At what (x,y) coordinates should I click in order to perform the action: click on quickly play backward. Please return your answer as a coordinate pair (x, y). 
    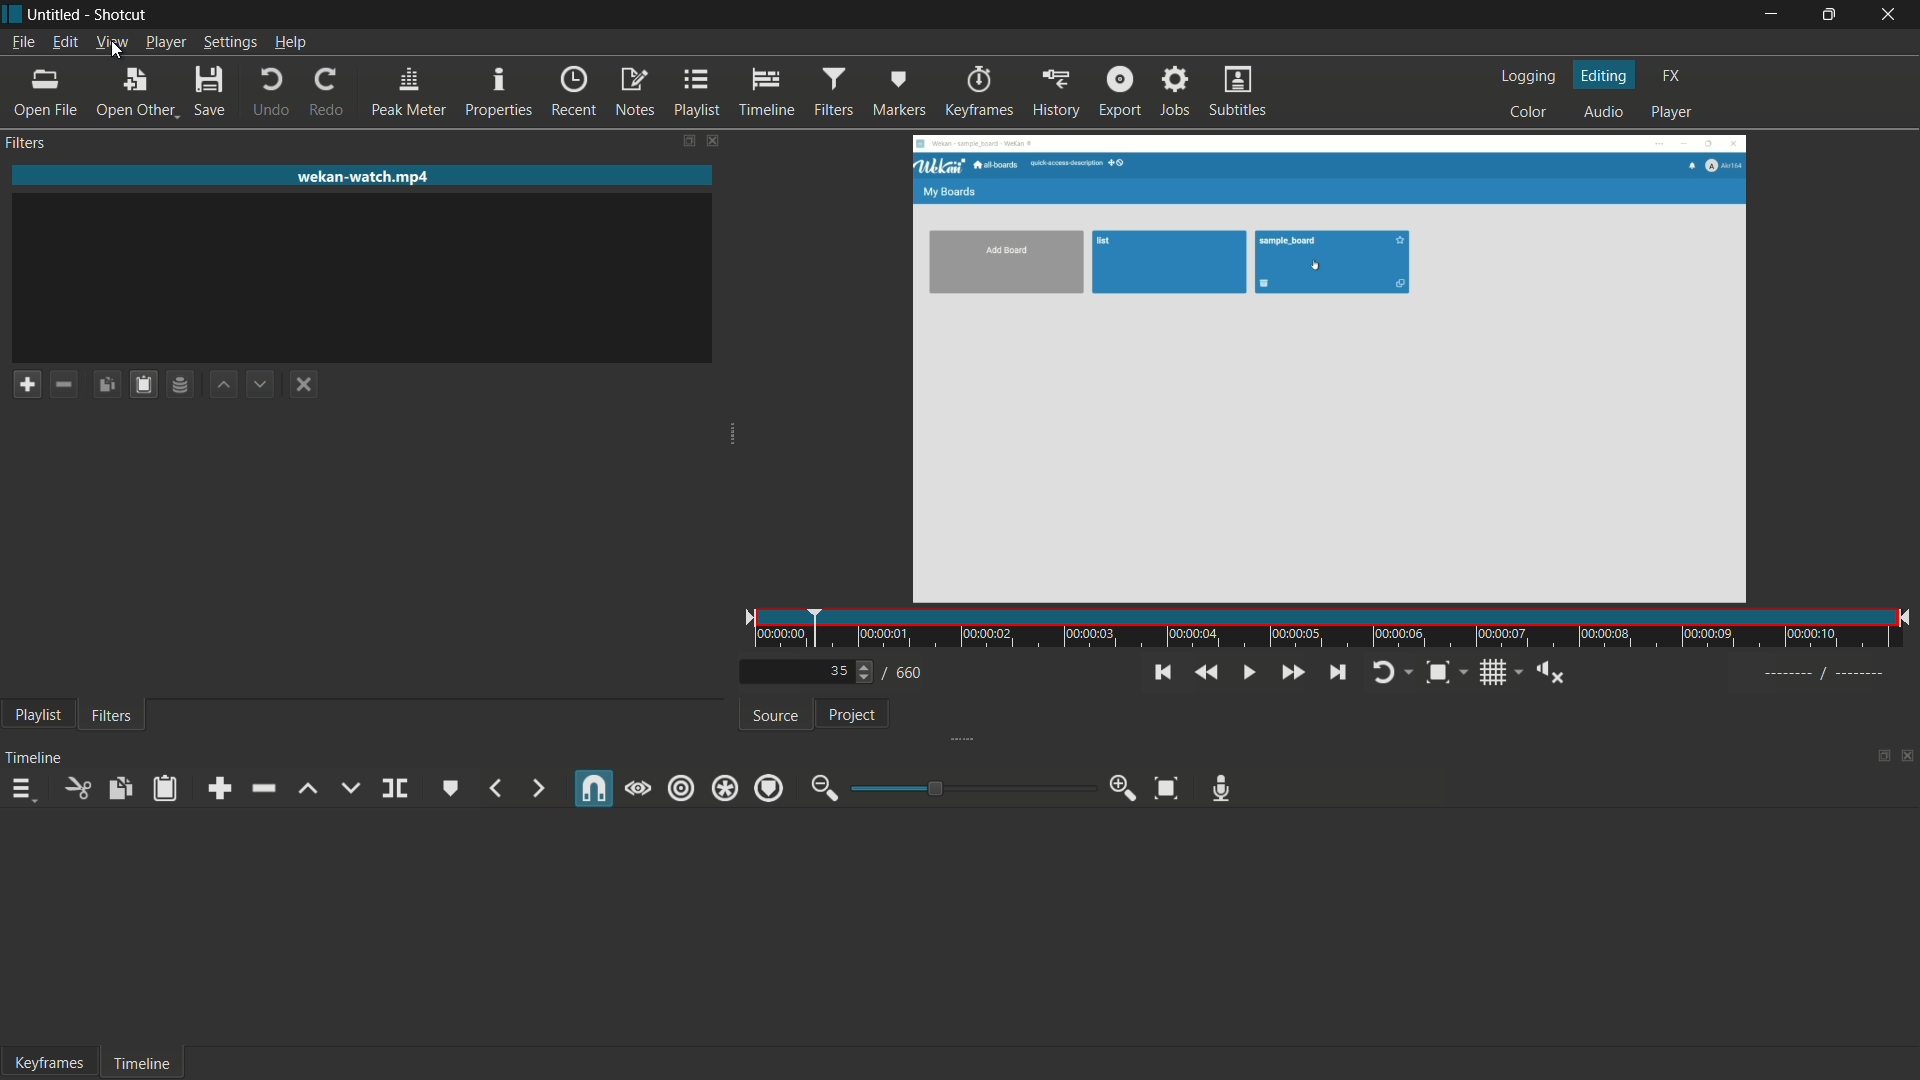
    Looking at the image, I should click on (1204, 673).